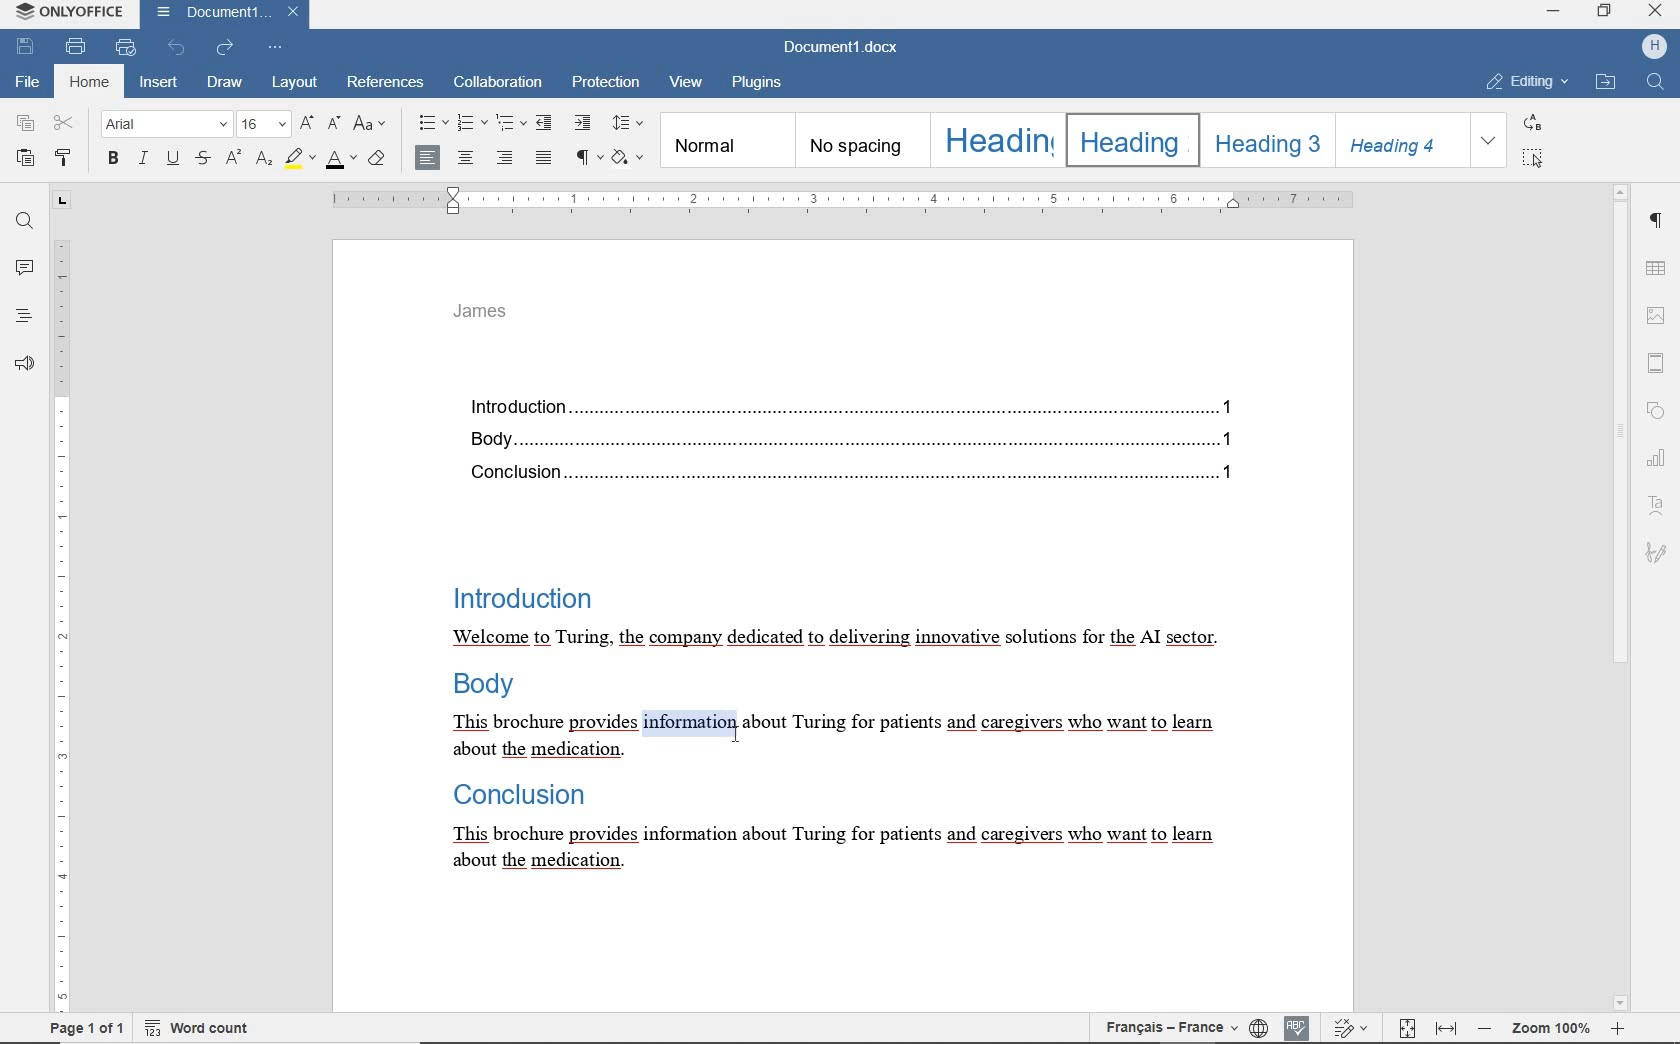  What do you see at coordinates (485, 317) in the screenshot?
I see `HEADER TEXT` at bounding box center [485, 317].